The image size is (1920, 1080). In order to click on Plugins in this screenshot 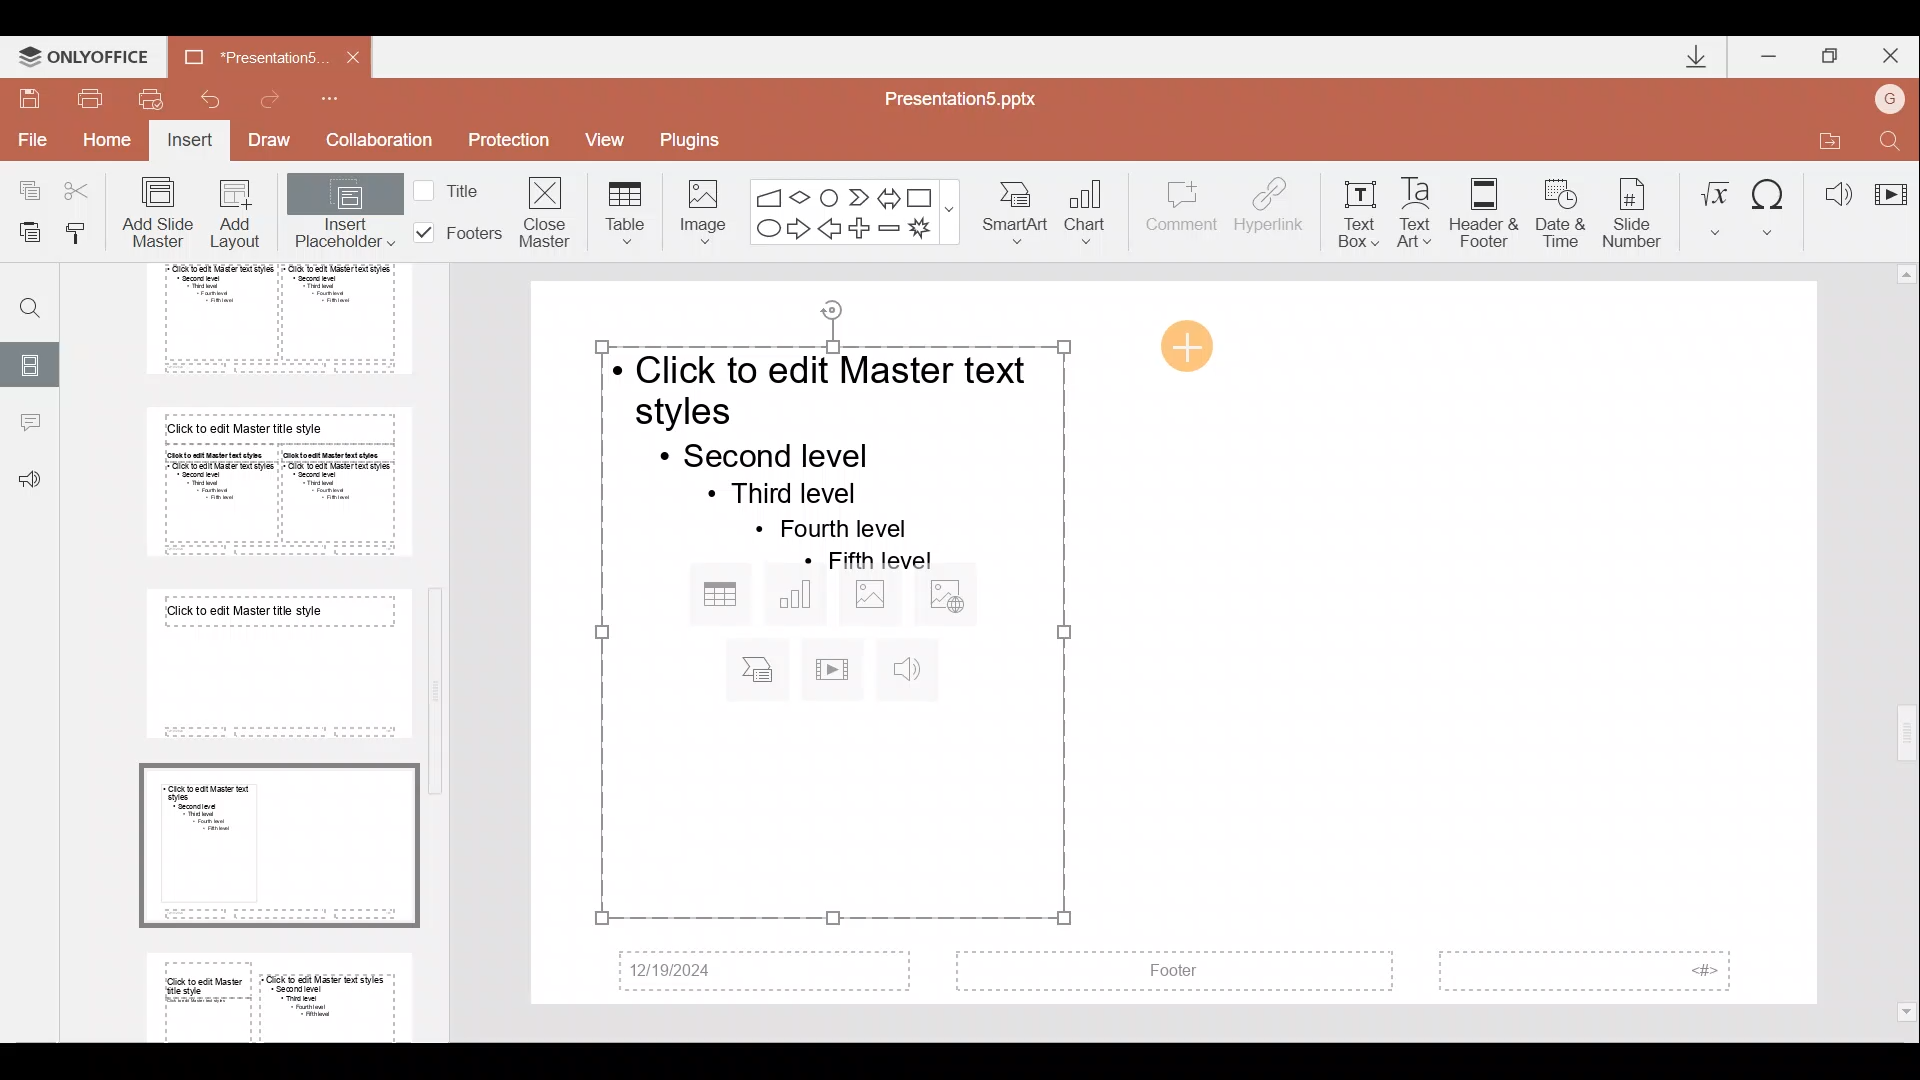, I will do `click(697, 137)`.